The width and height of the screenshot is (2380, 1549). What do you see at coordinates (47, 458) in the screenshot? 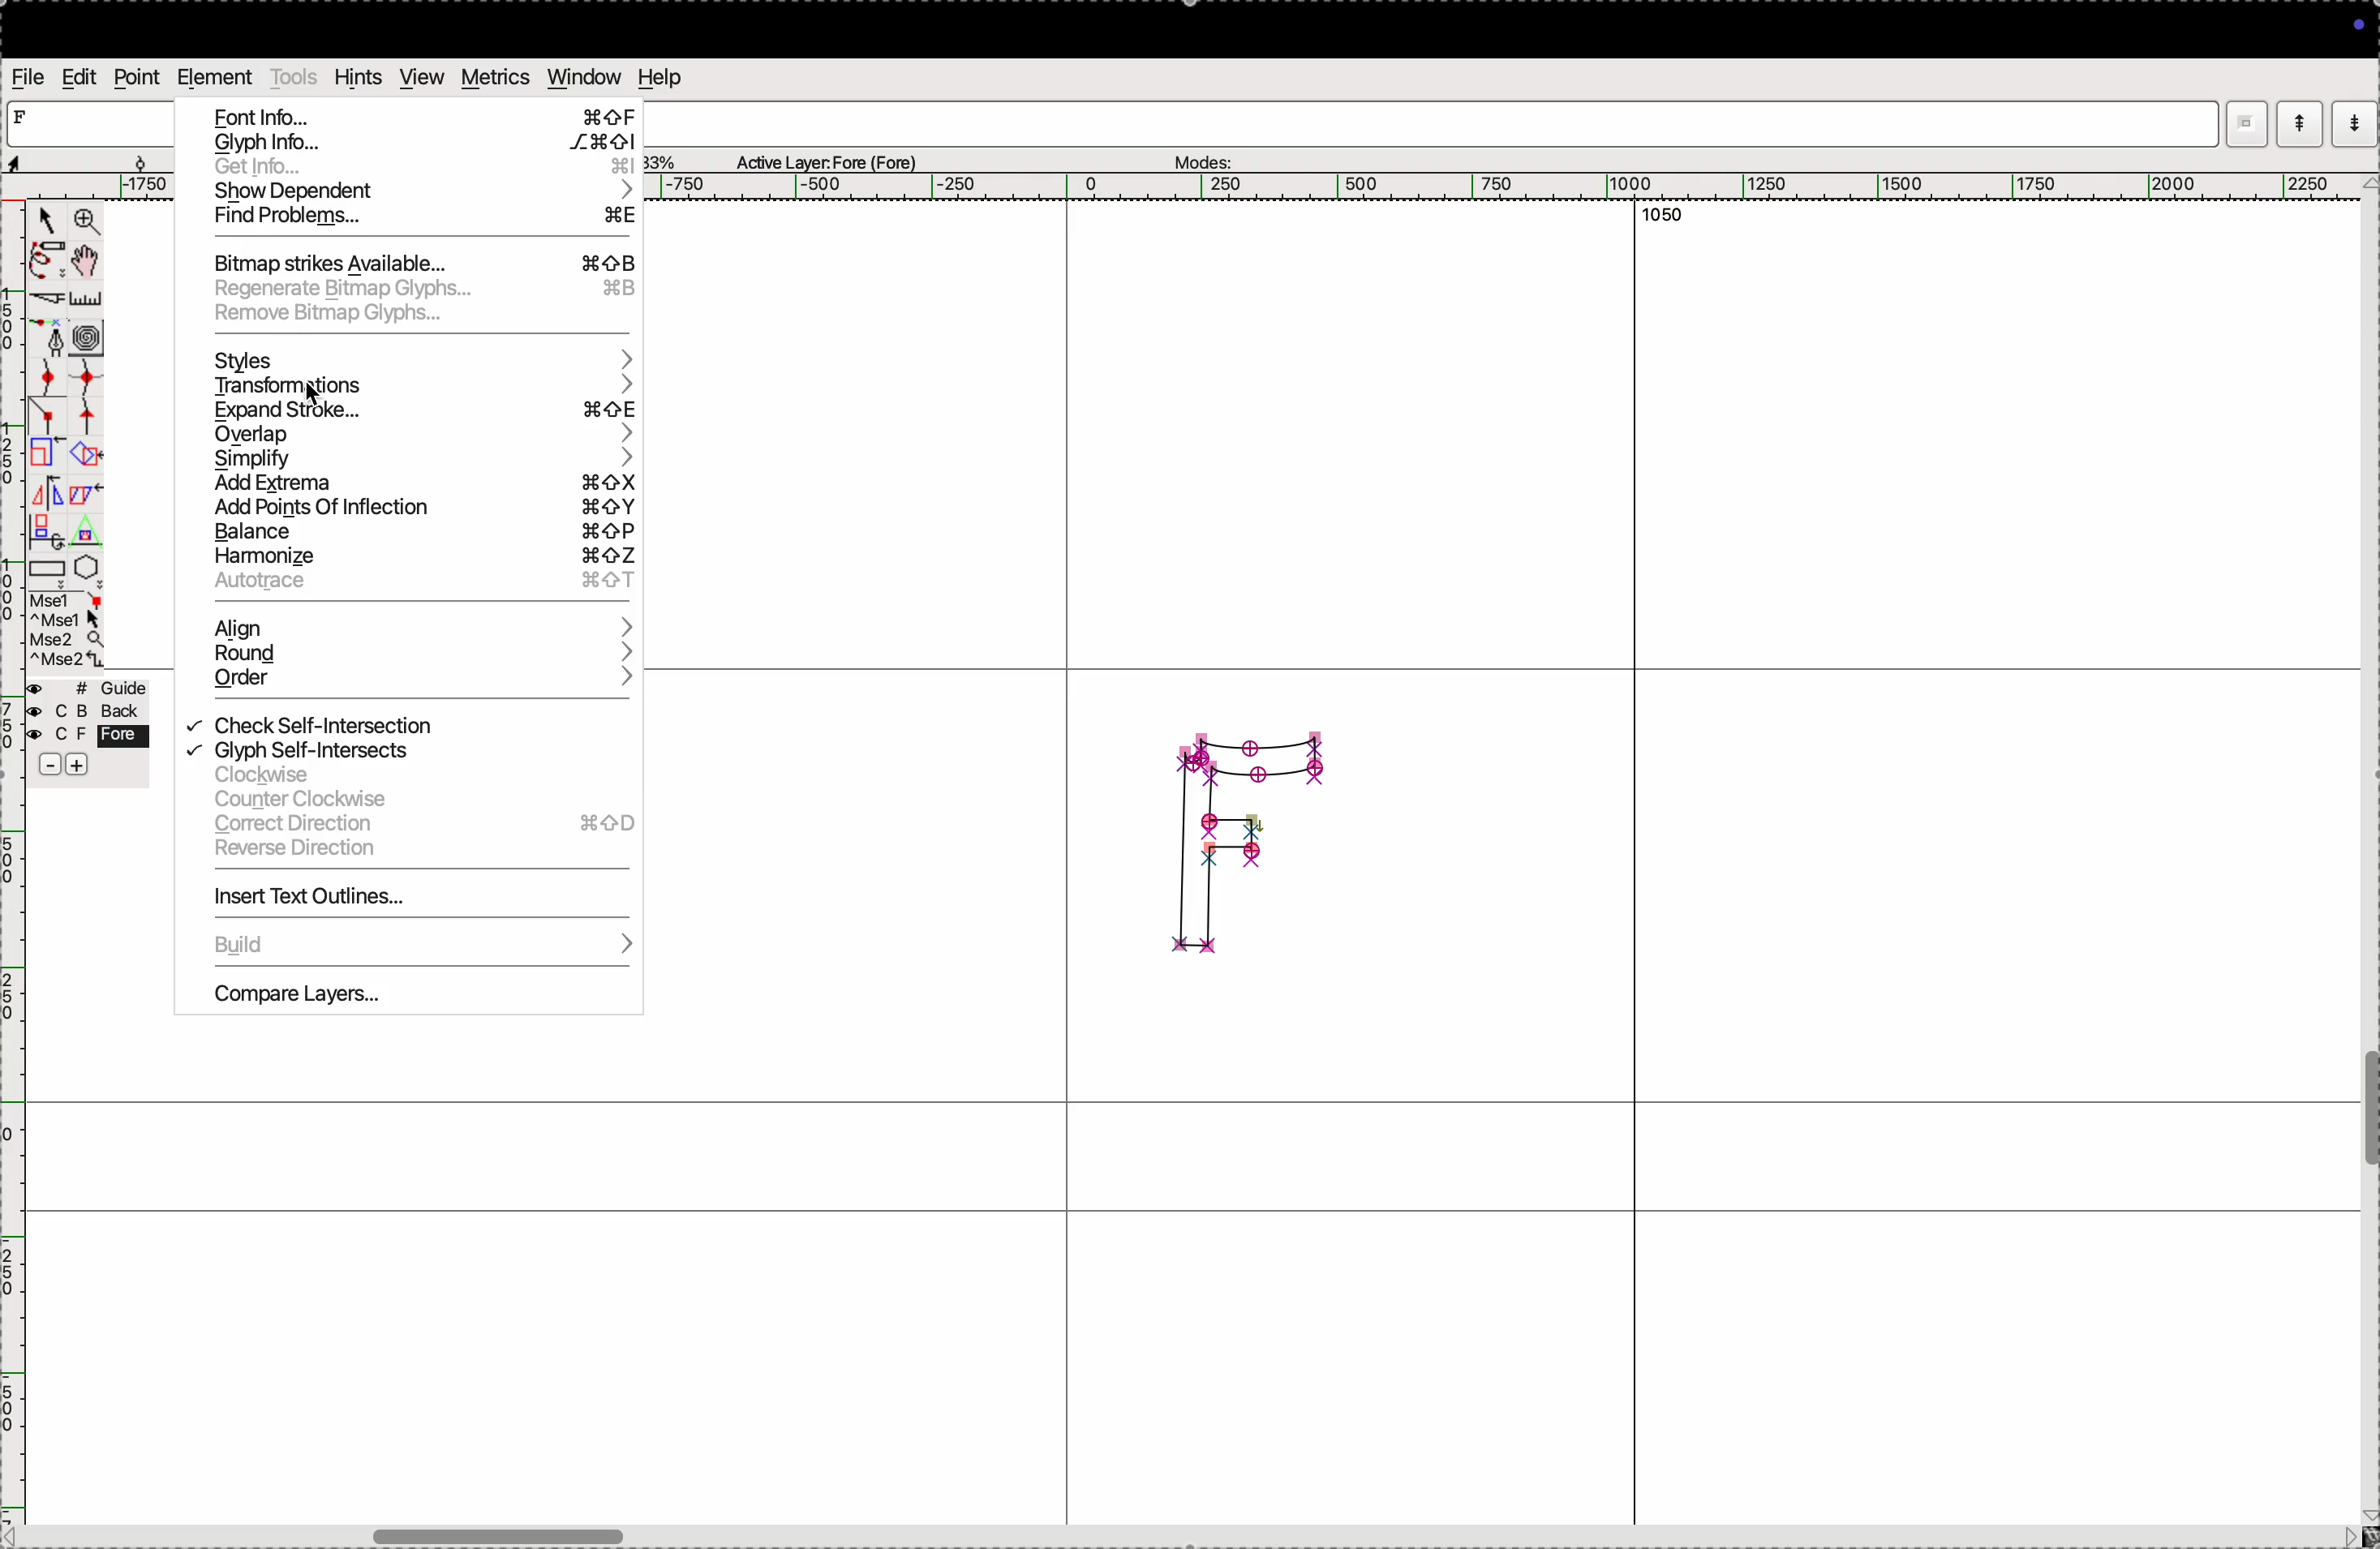
I see `Scale the selection` at bounding box center [47, 458].